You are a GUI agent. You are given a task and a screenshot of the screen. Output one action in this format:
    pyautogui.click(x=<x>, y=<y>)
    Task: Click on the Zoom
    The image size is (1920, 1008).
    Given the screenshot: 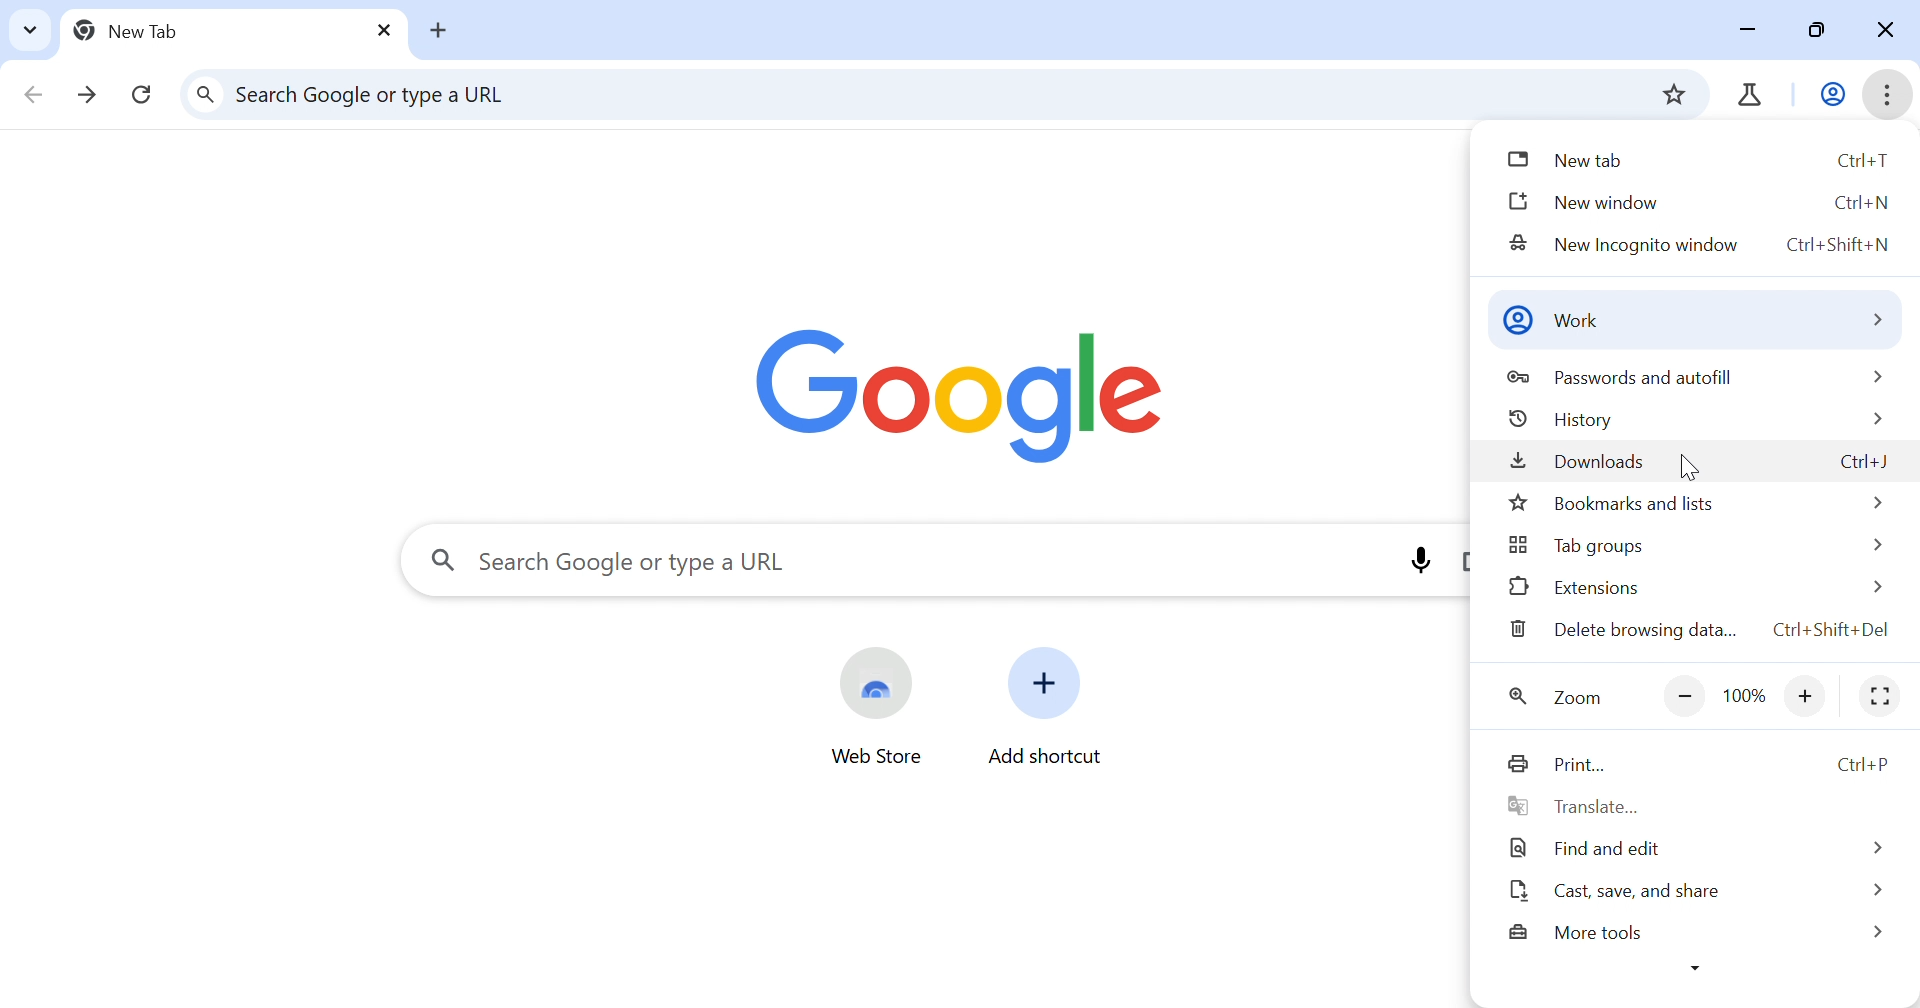 What is the action you would take?
    pyautogui.click(x=1558, y=700)
    